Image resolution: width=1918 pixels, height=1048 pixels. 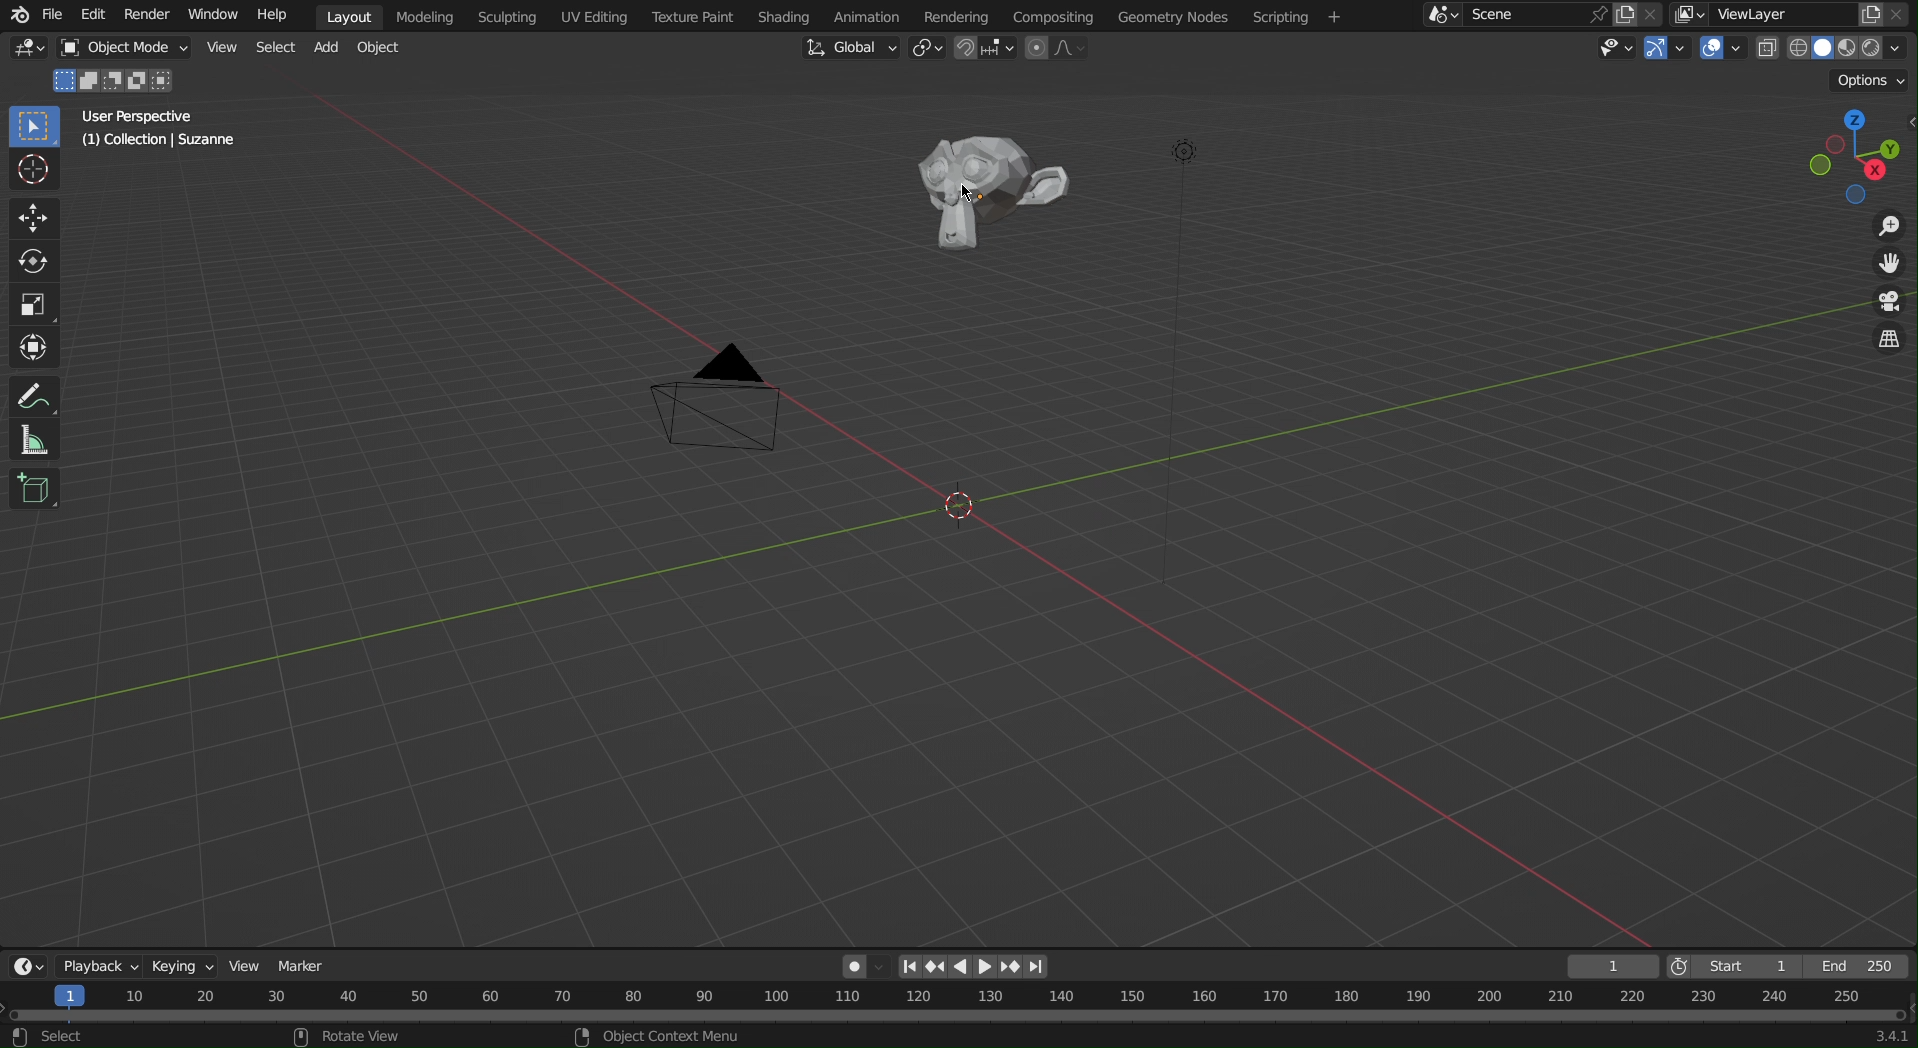 I want to click on View, so click(x=245, y=966).